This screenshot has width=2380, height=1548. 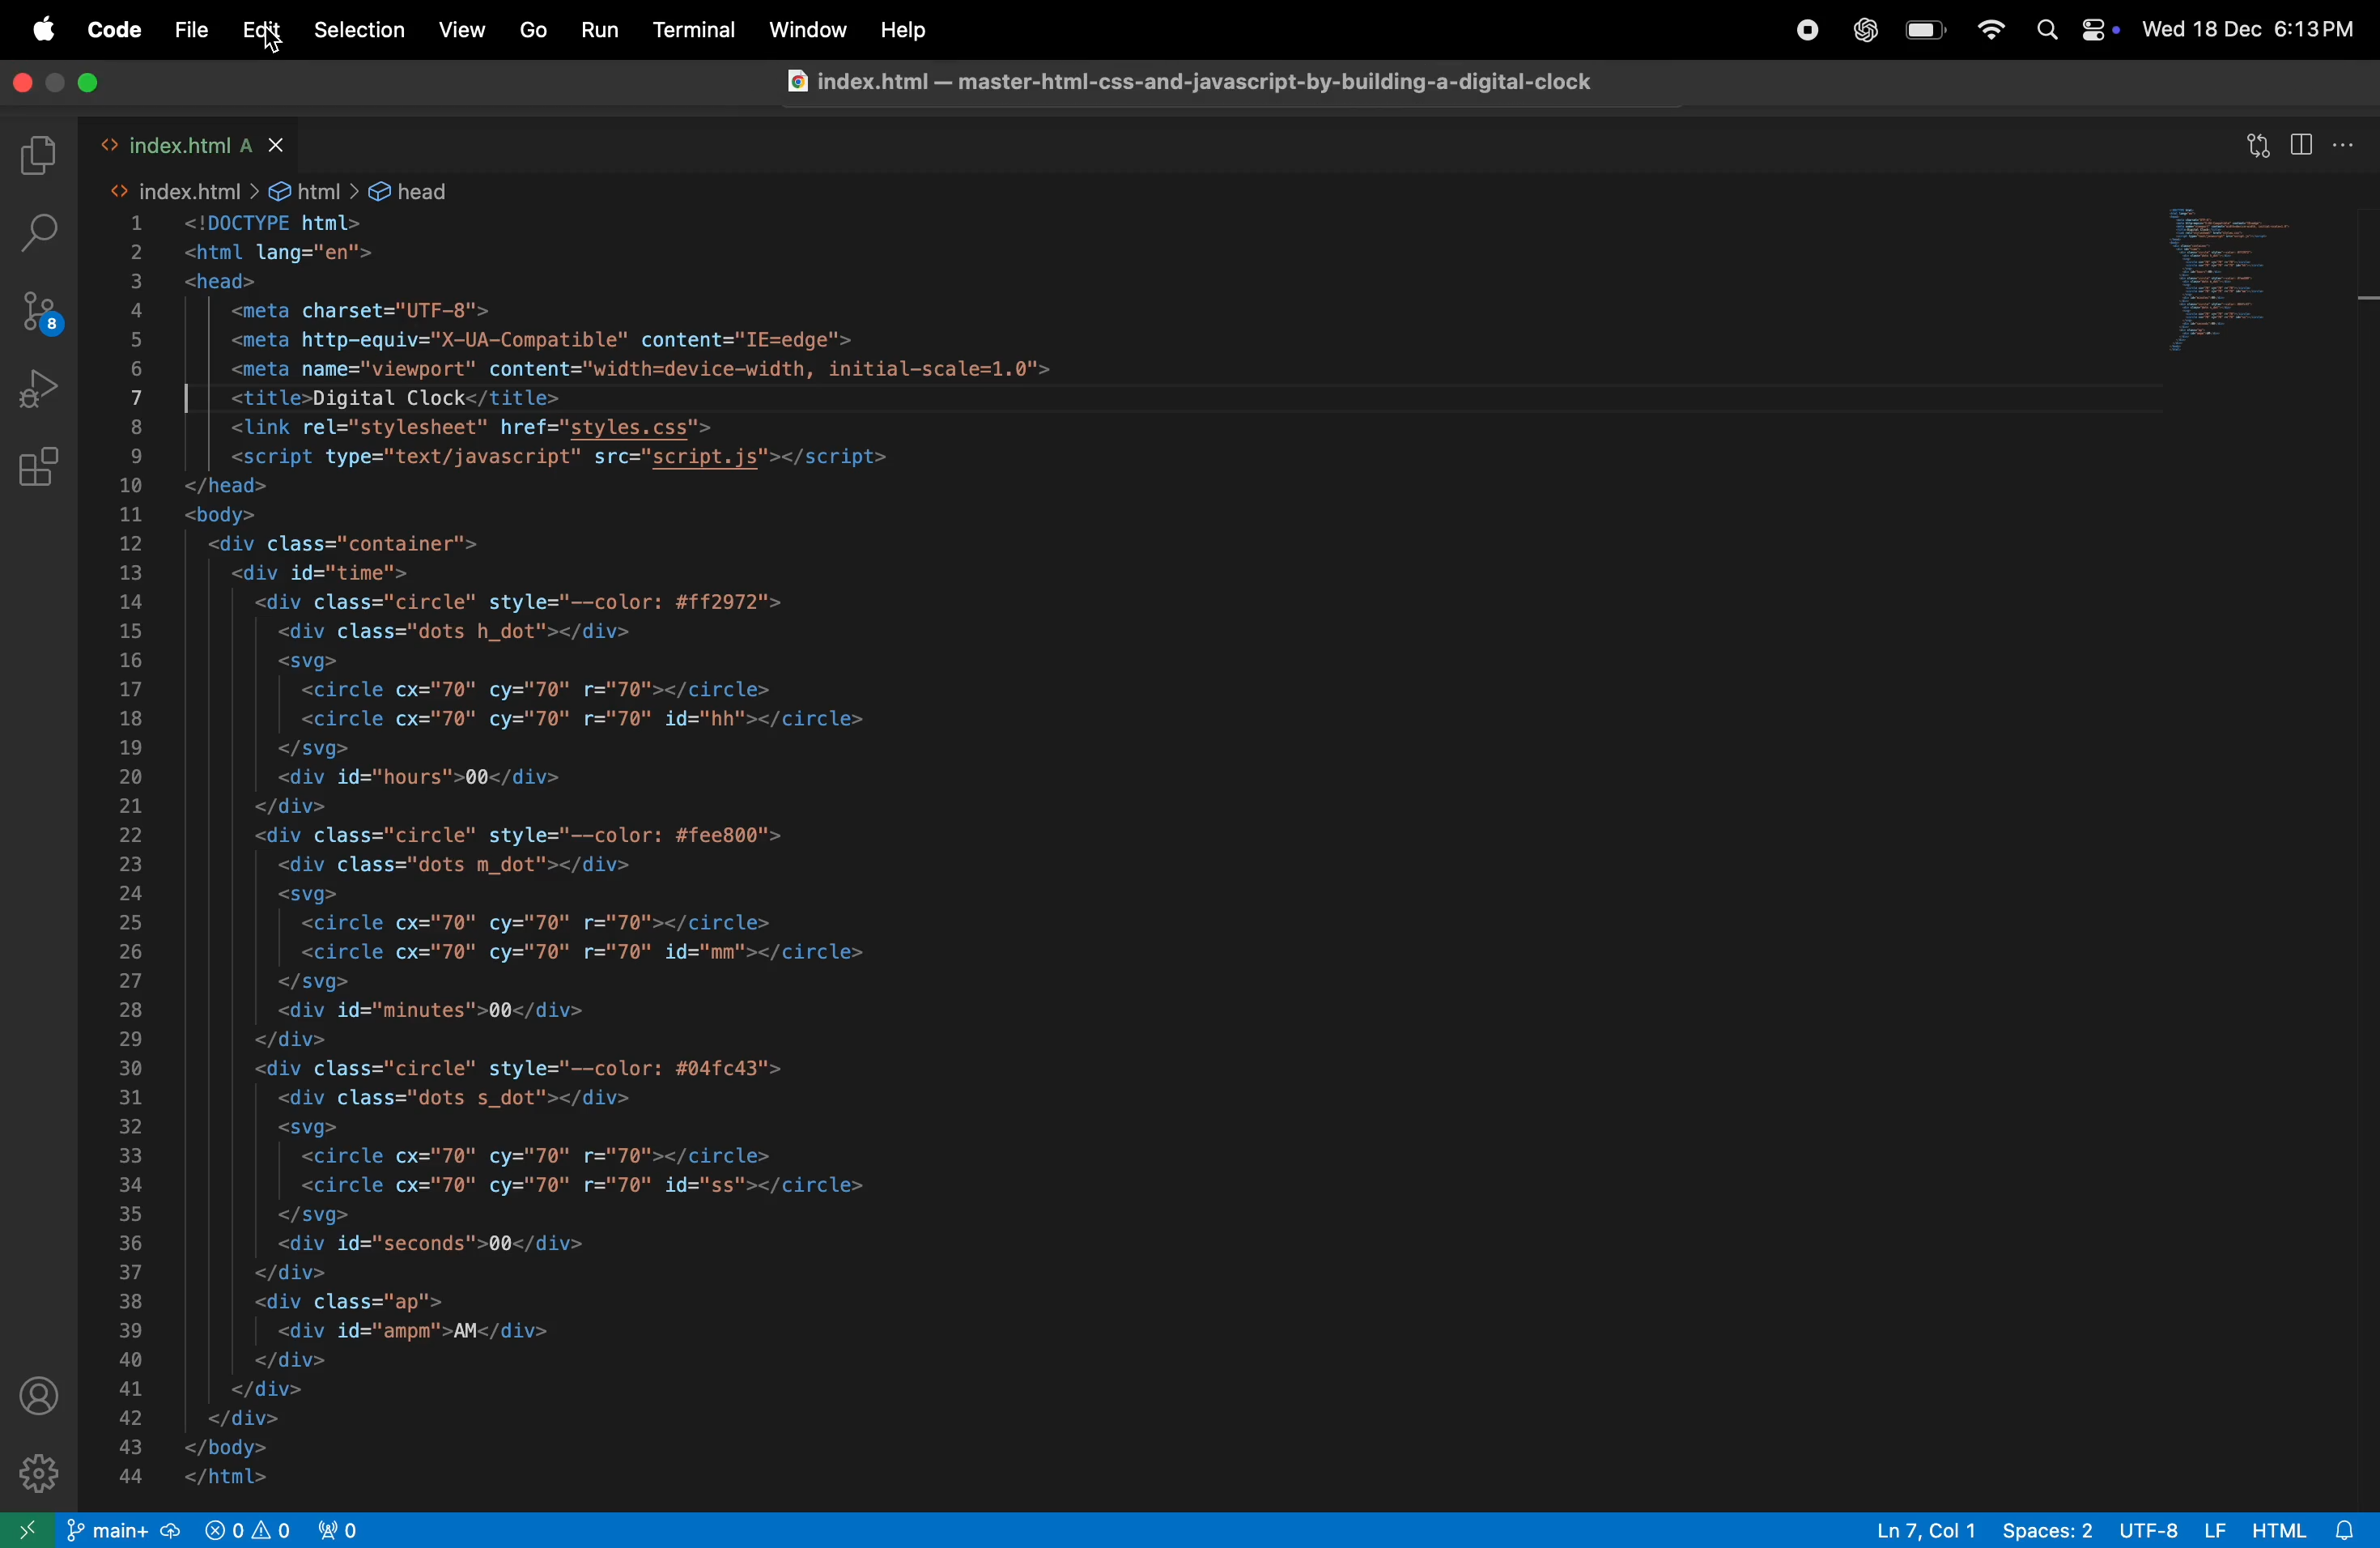 I want to click on ln col 7 and 1, so click(x=1915, y=1527).